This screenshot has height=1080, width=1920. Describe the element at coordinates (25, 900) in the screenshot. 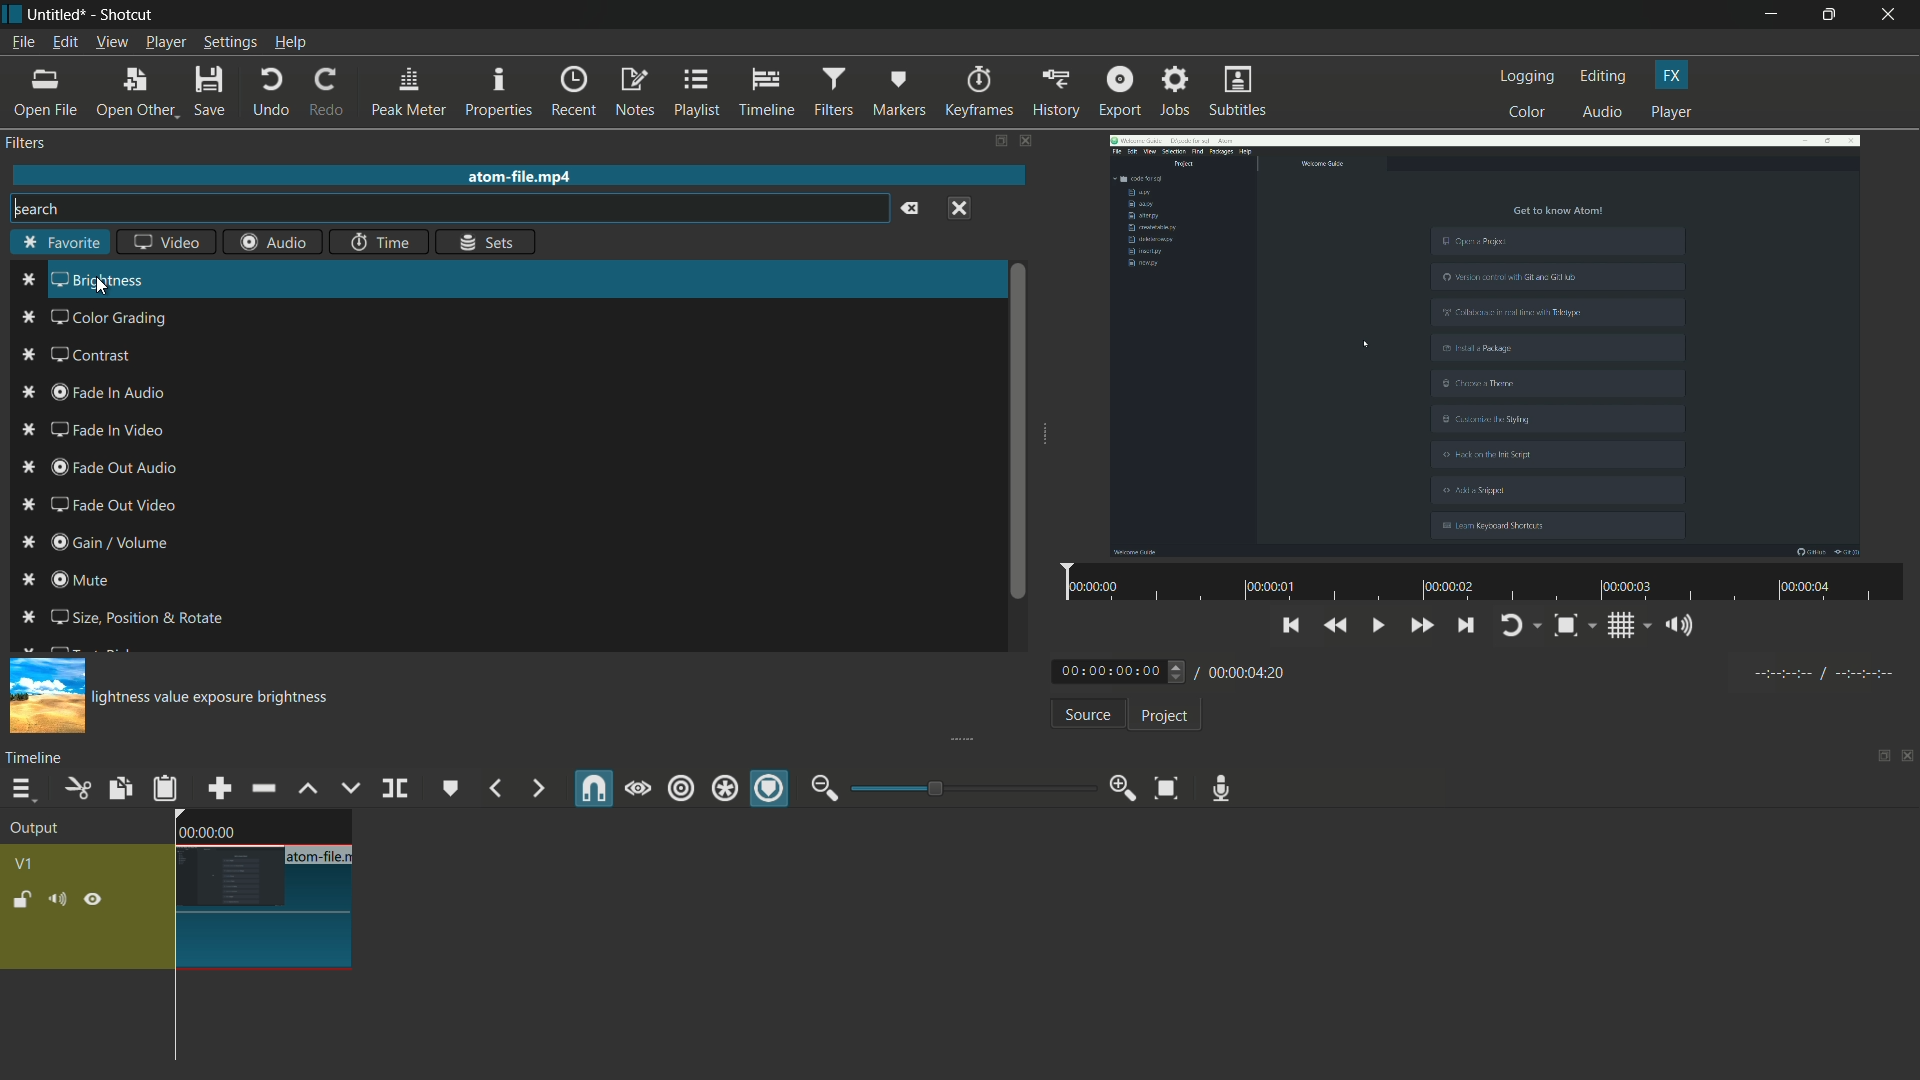

I see `lock track` at that location.